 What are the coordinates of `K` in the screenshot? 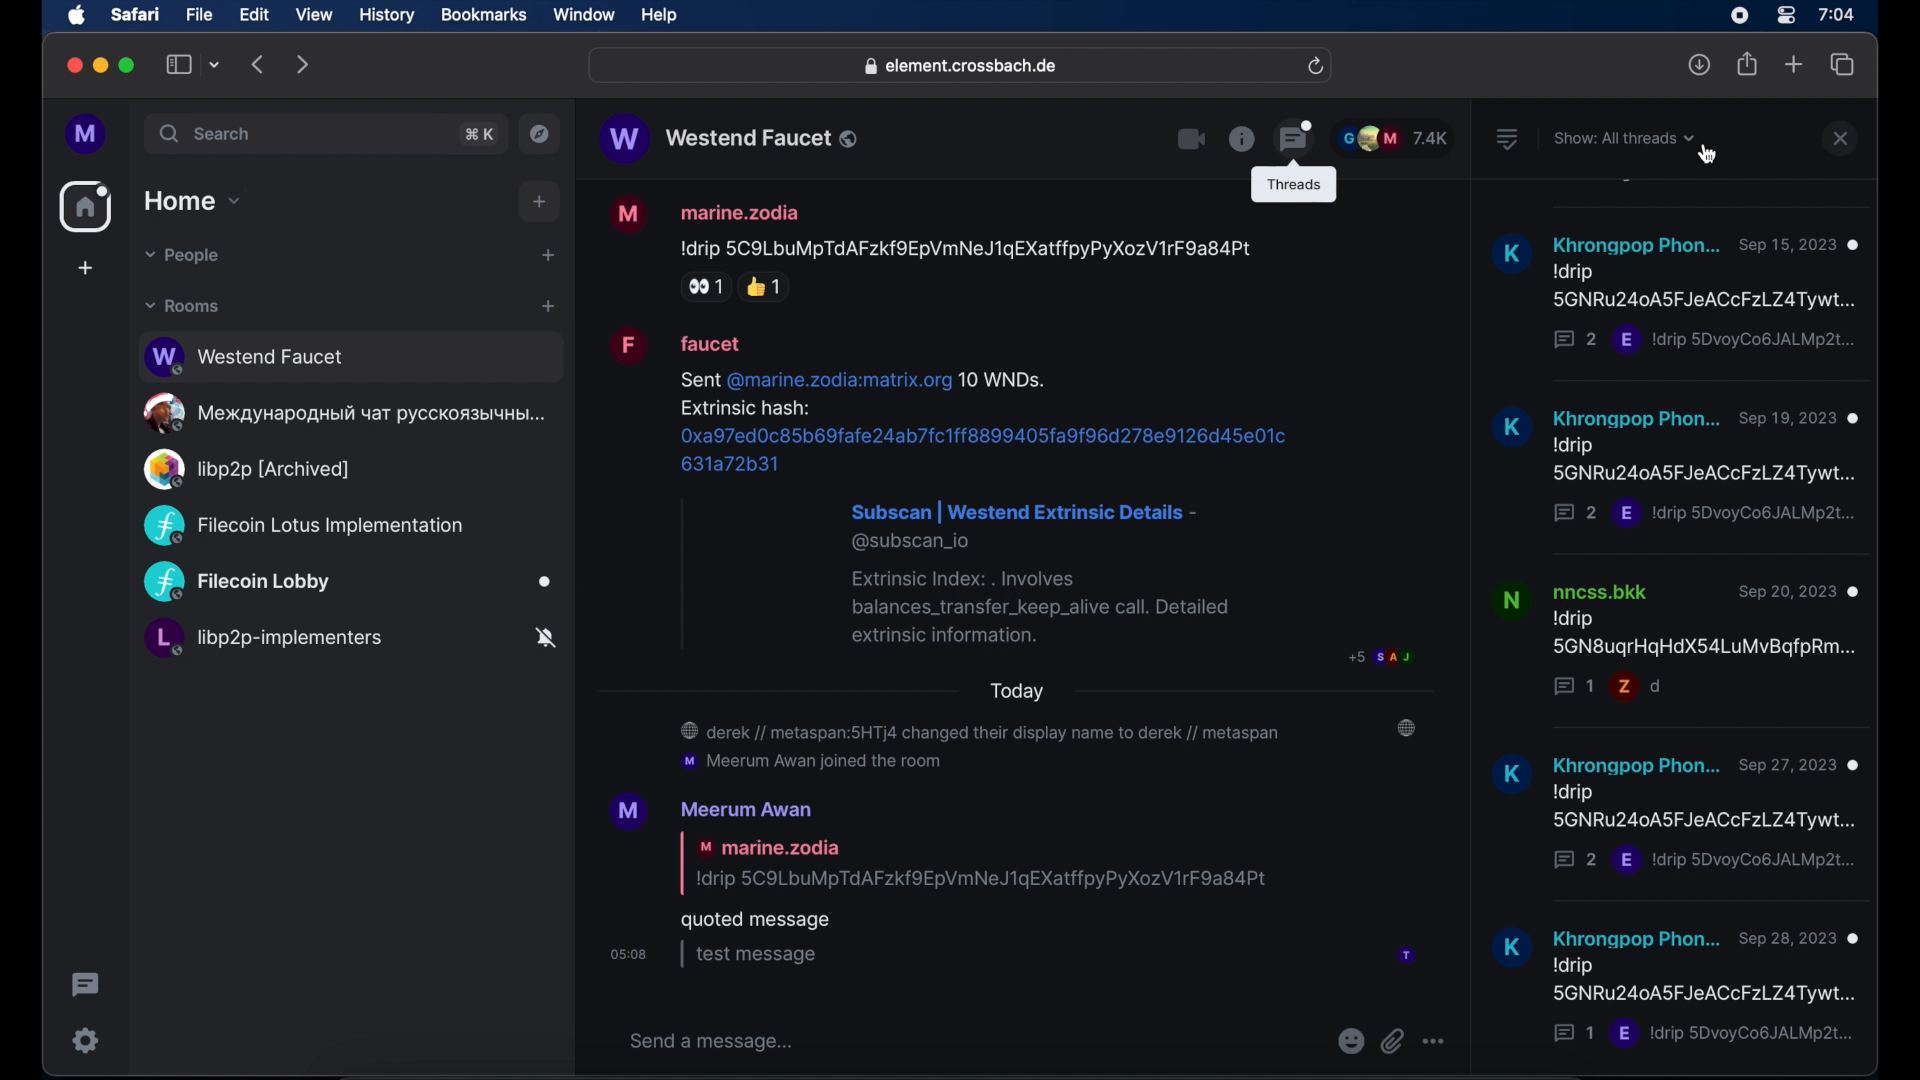 It's located at (1506, 948).